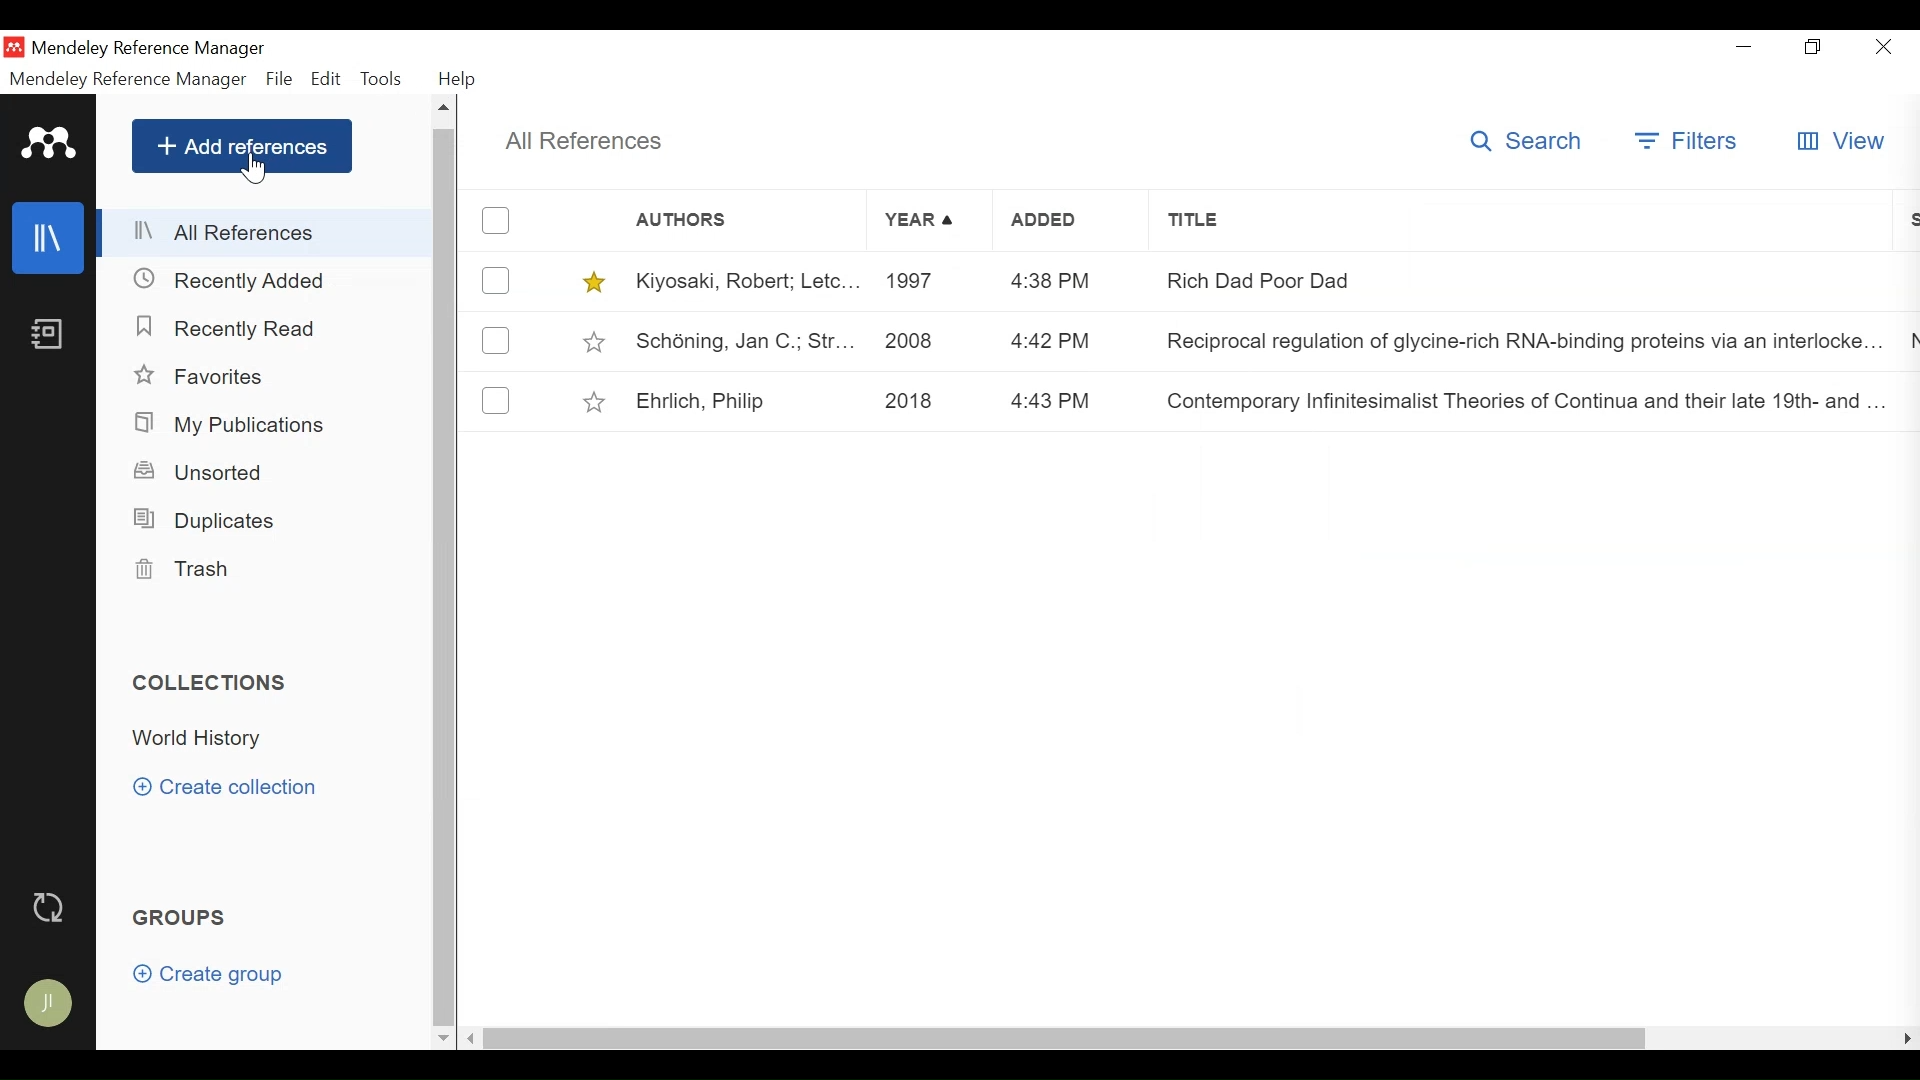 This screenshot has height=1080, width=1920. Describe the element at coordinates (50, 335) in the screenshot. I see `Notebook` at that location.